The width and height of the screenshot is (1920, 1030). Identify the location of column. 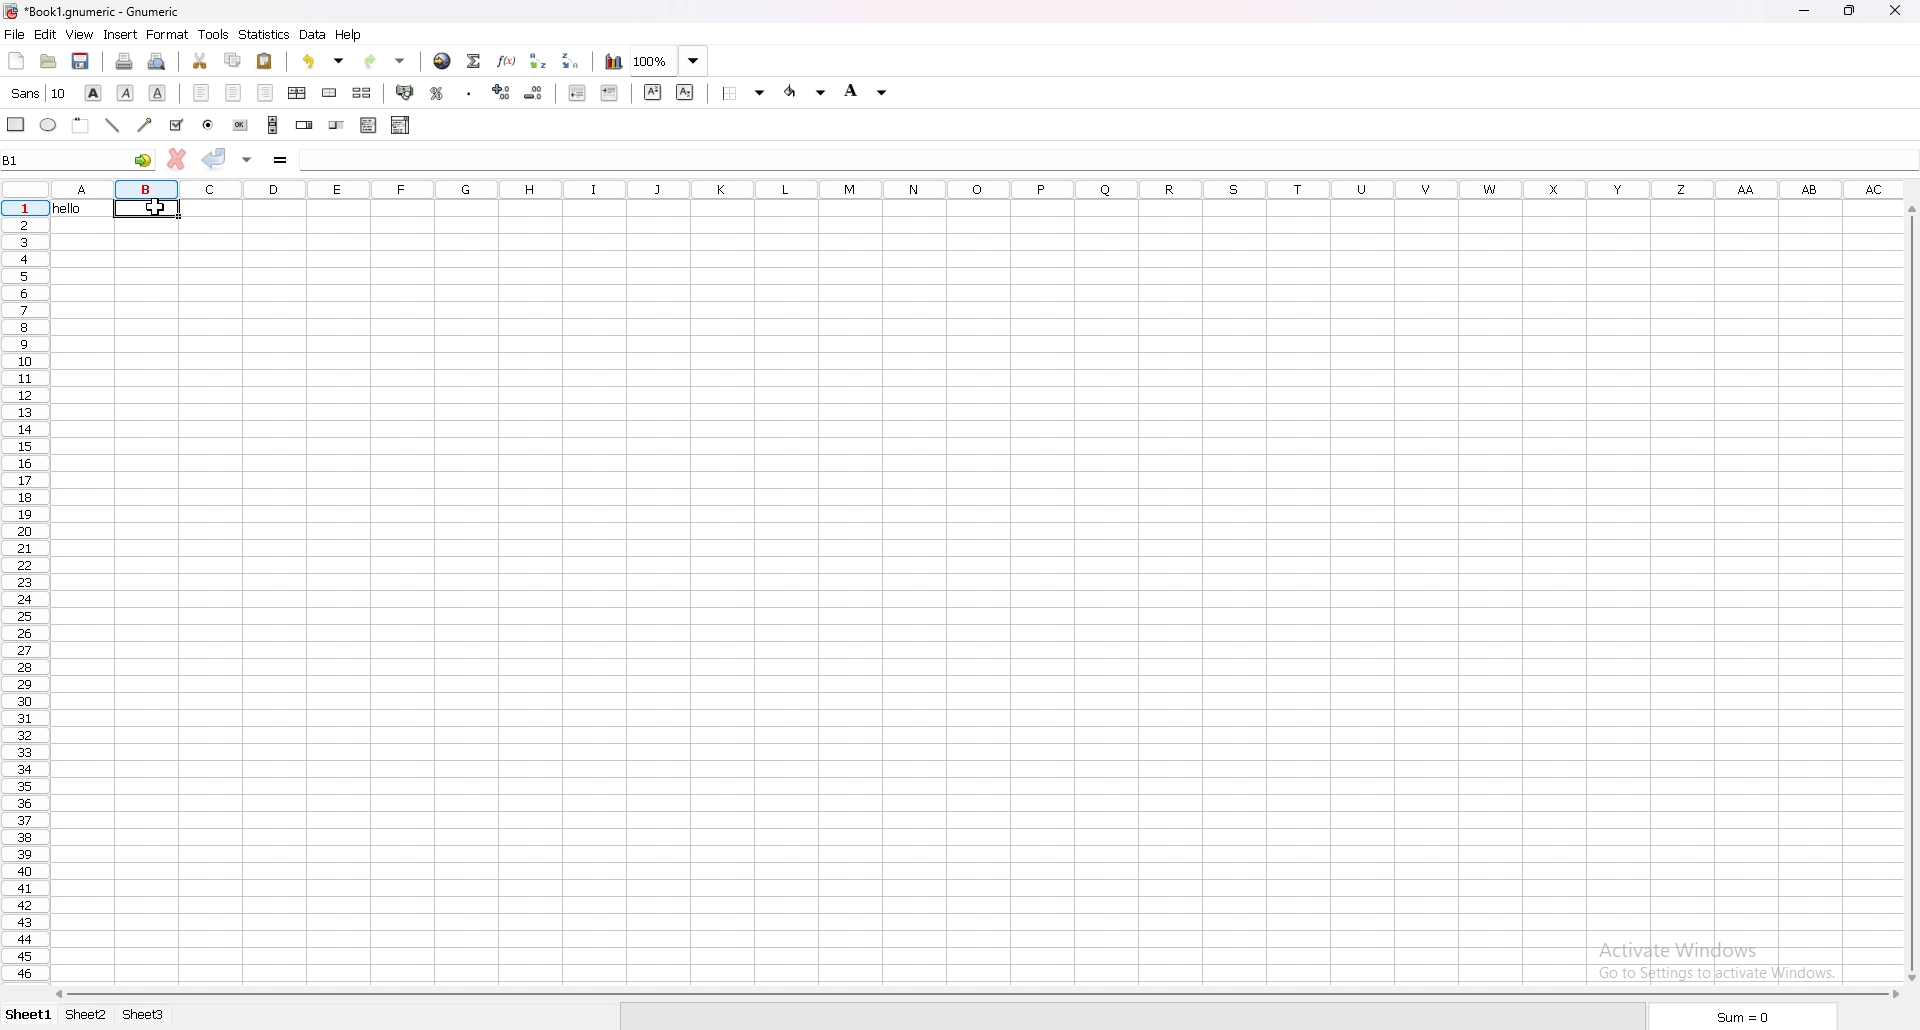
(979, 189).